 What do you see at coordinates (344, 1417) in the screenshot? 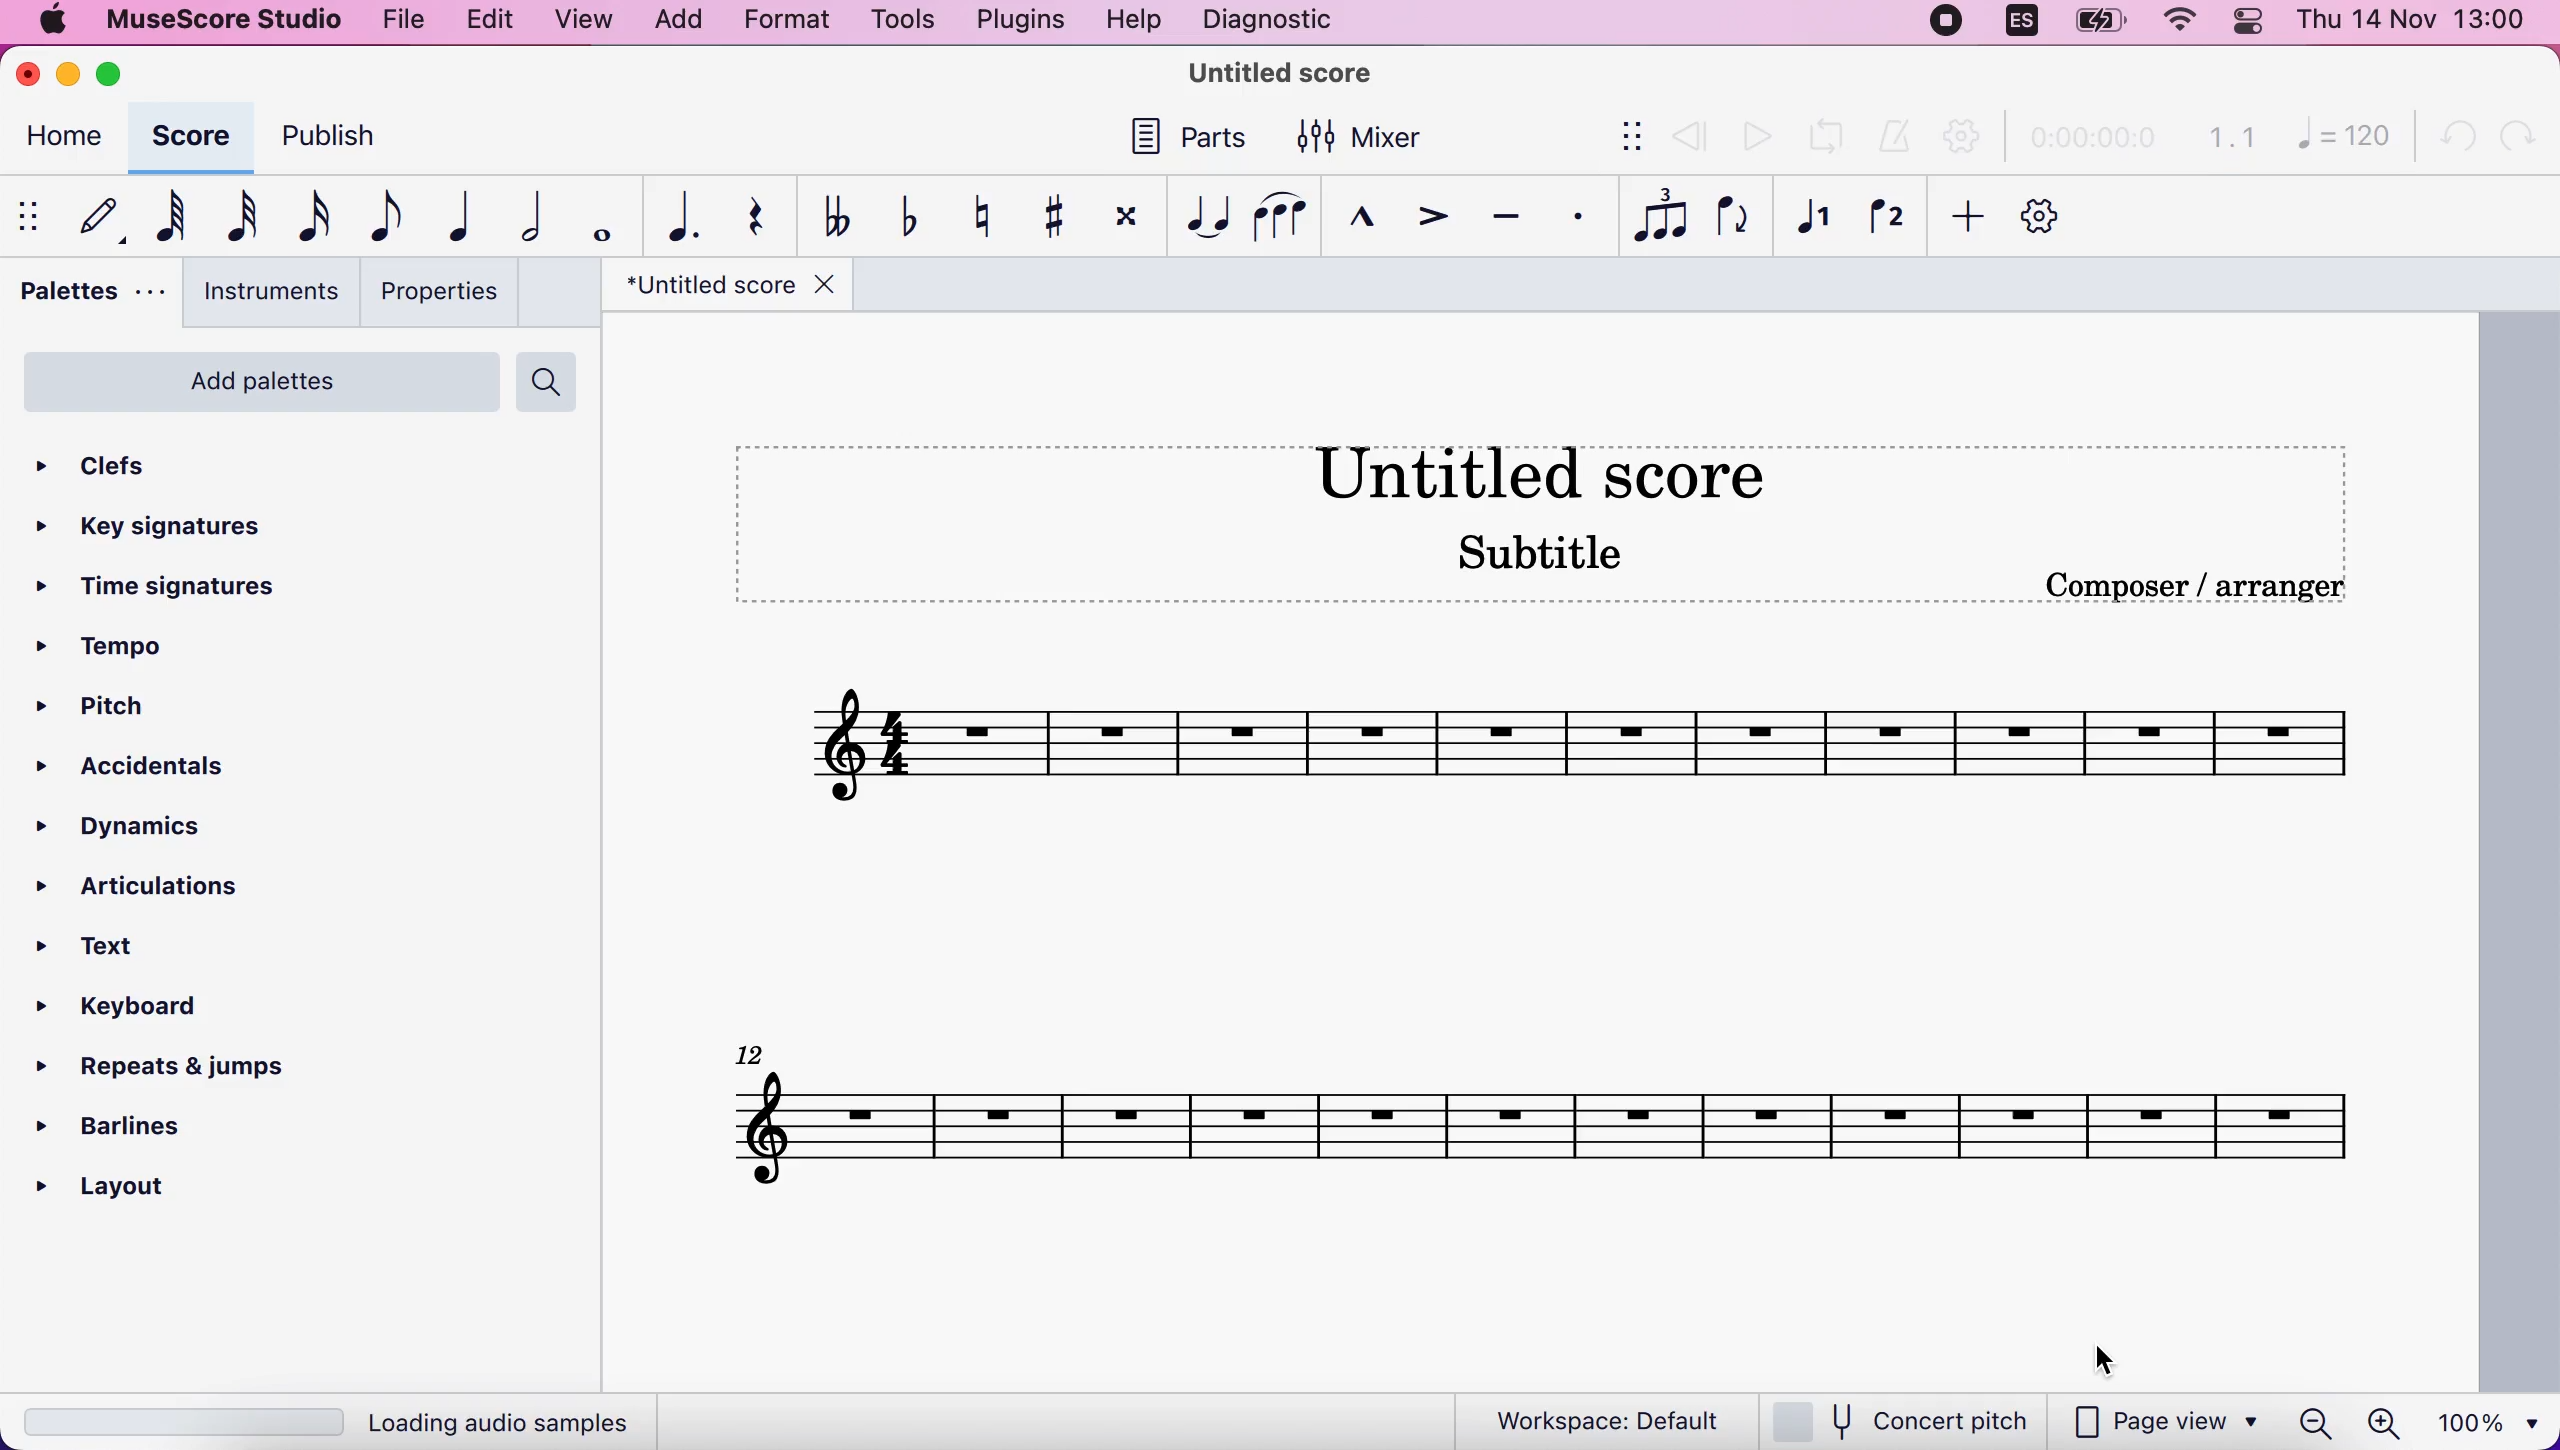
I see `loading audio samples` at bounding box center [344, 1417].